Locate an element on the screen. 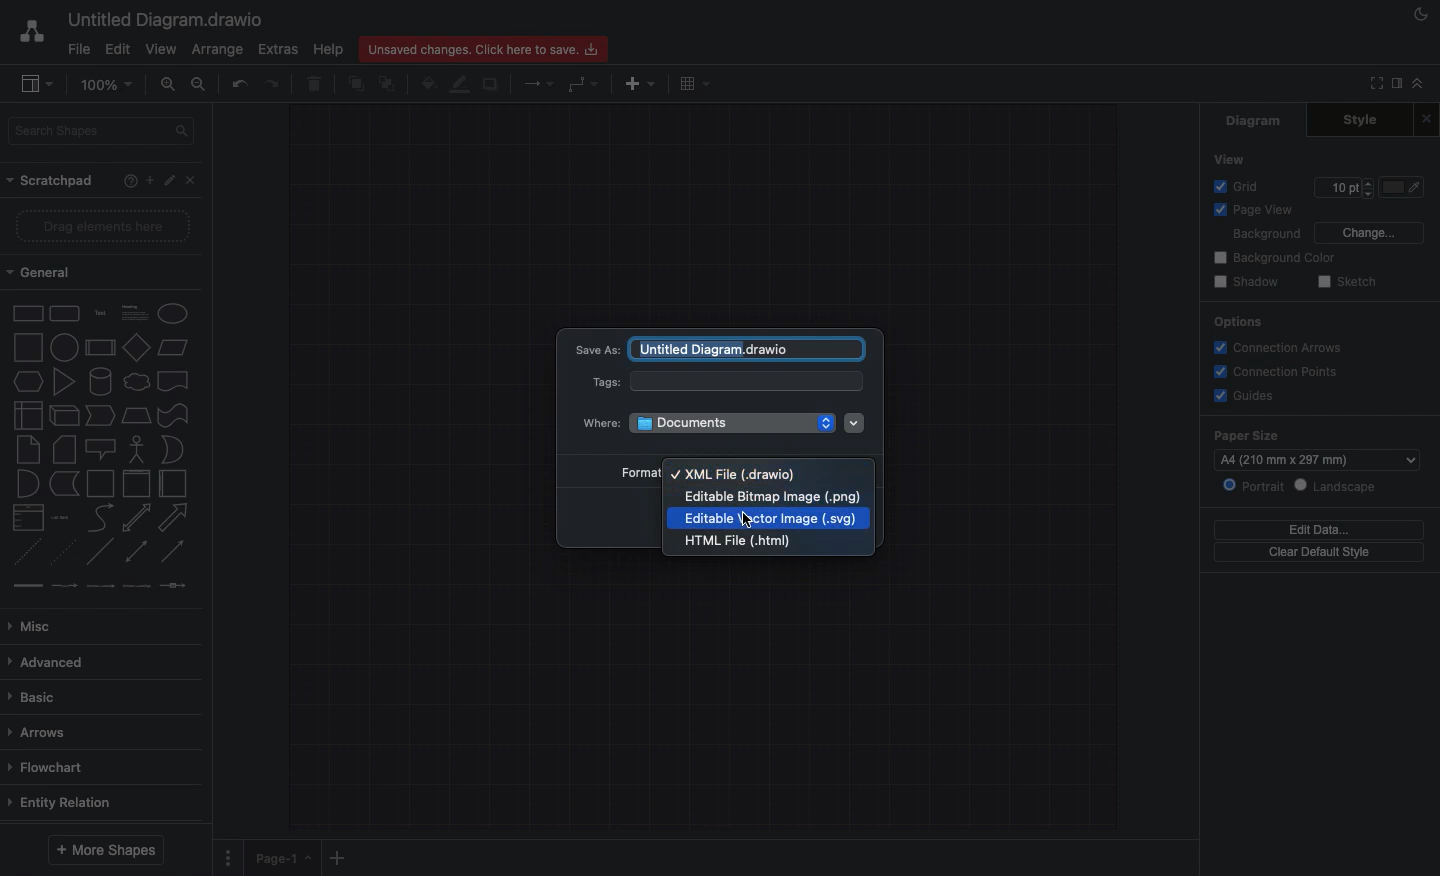 This screenshot has height=876, width=1440. Save as is located at coordinates (596, 346).